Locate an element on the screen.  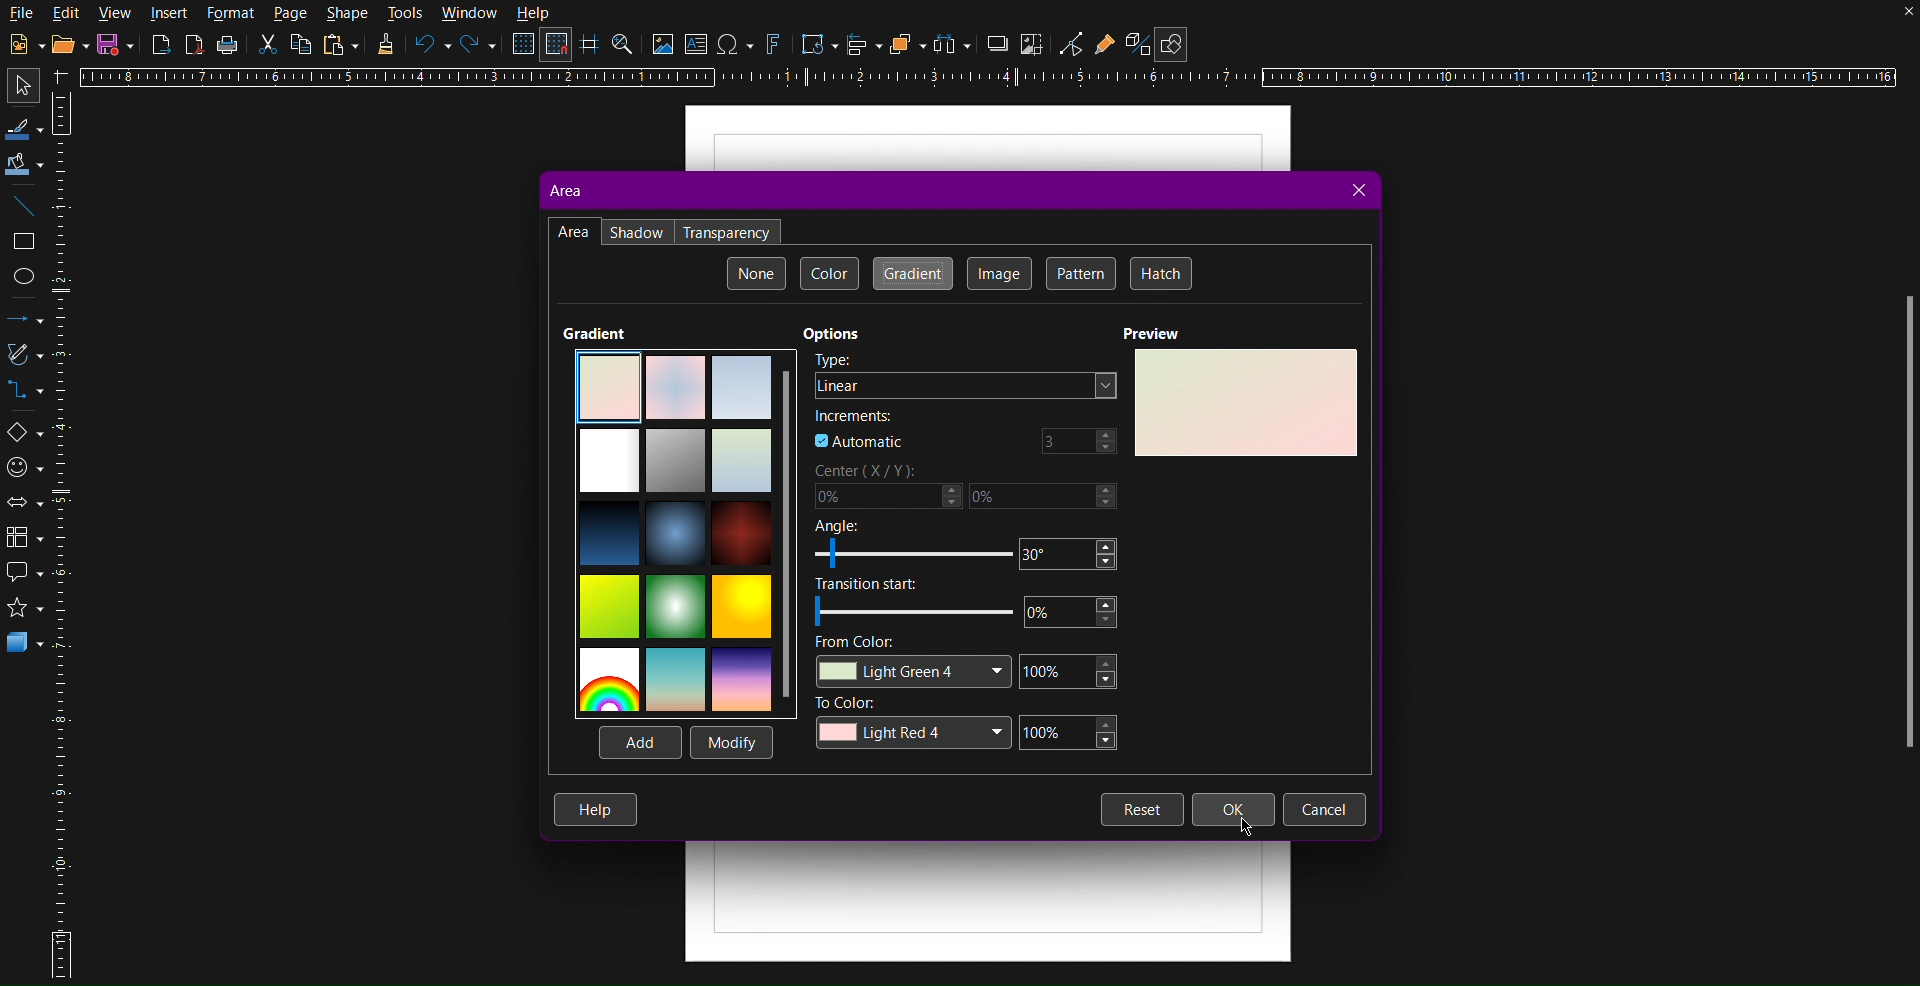
Window is located at coordinates (467, 13).